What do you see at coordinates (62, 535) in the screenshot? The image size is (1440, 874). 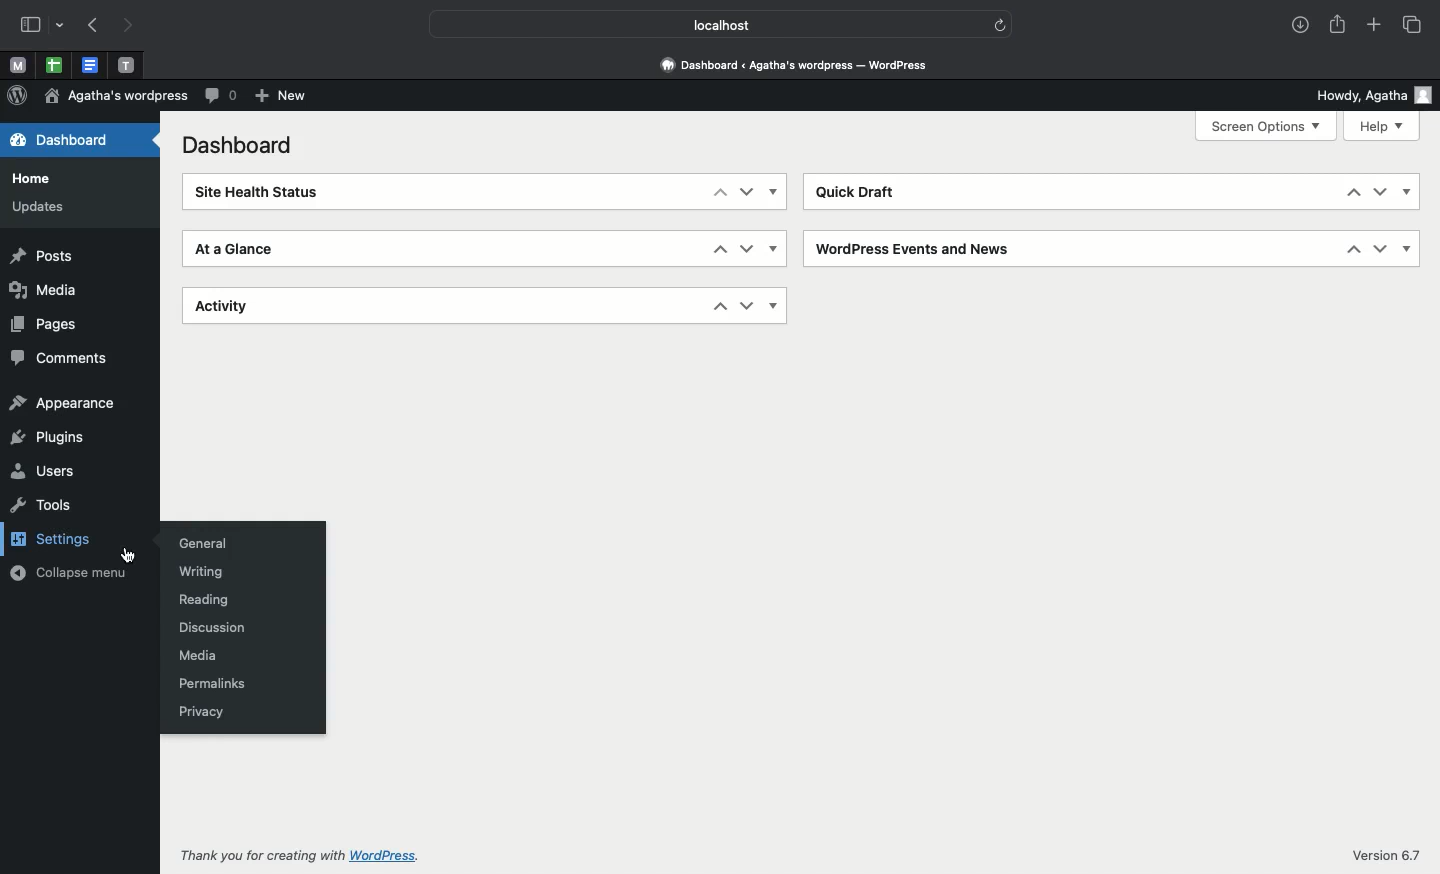 I see `Settings` at bounding box center [62, 535].